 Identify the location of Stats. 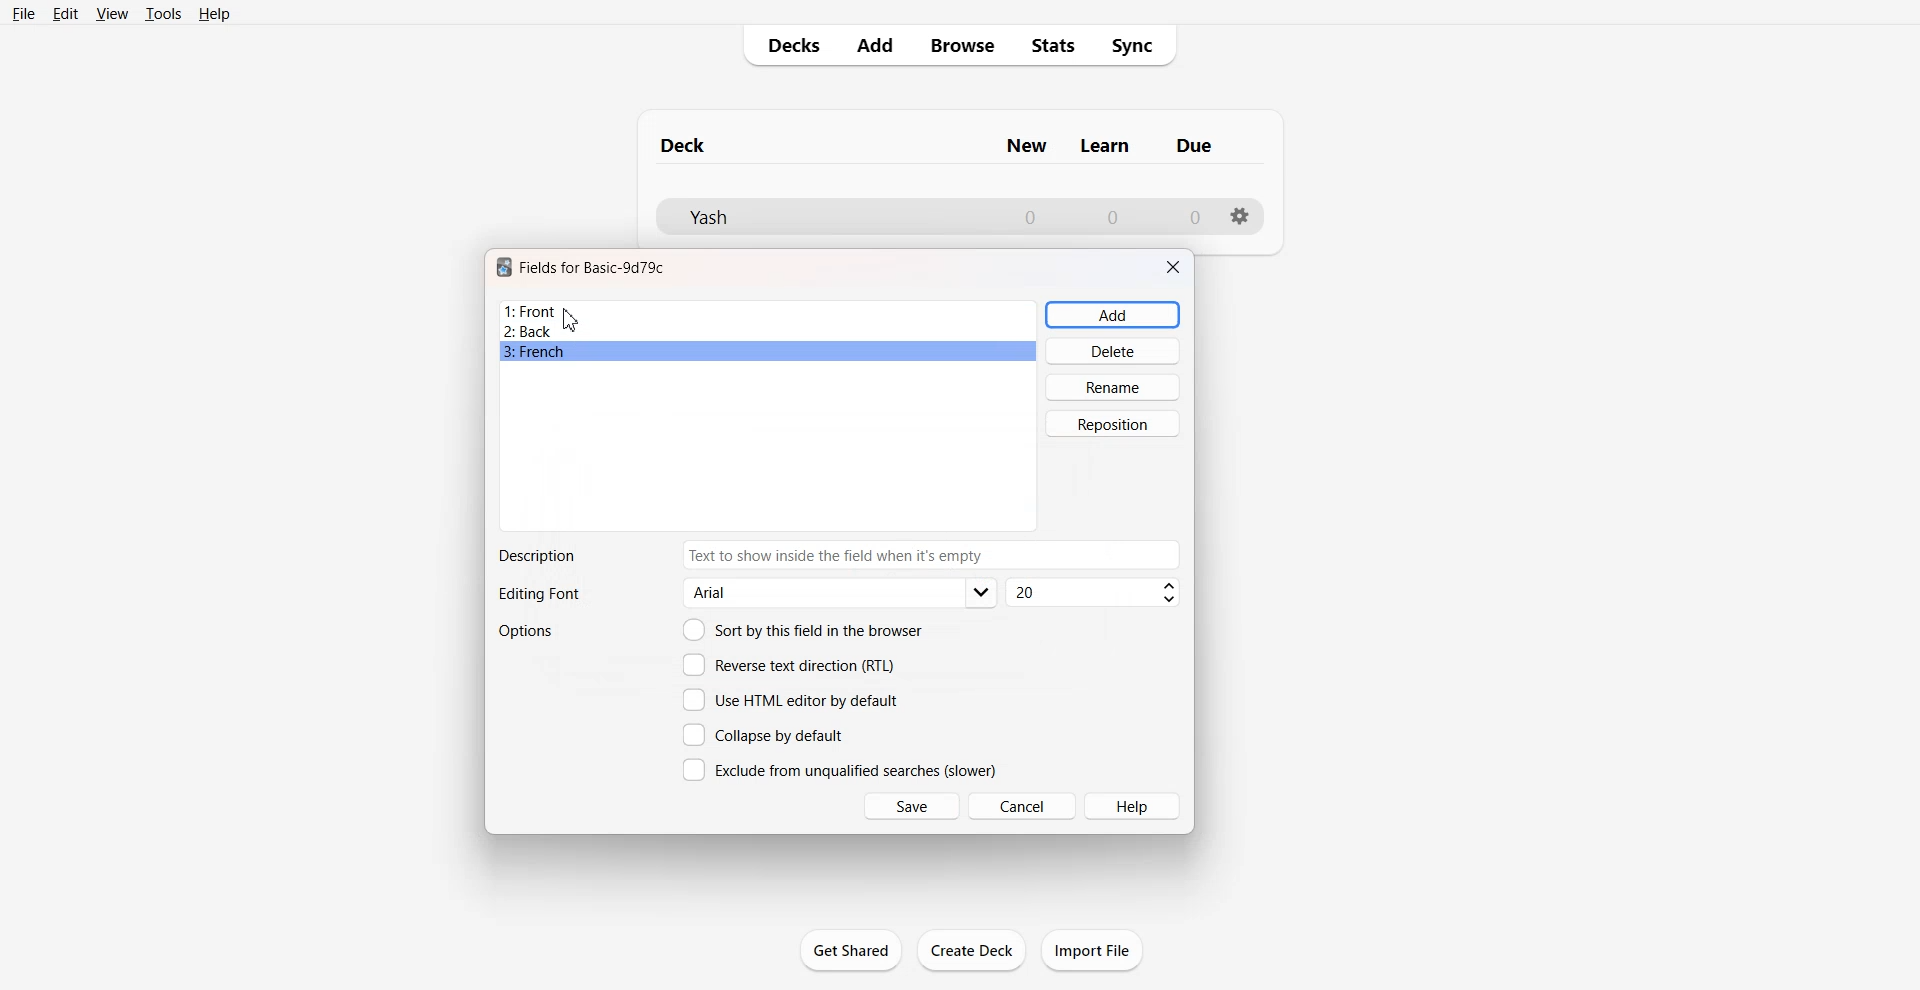
(1054, 46).